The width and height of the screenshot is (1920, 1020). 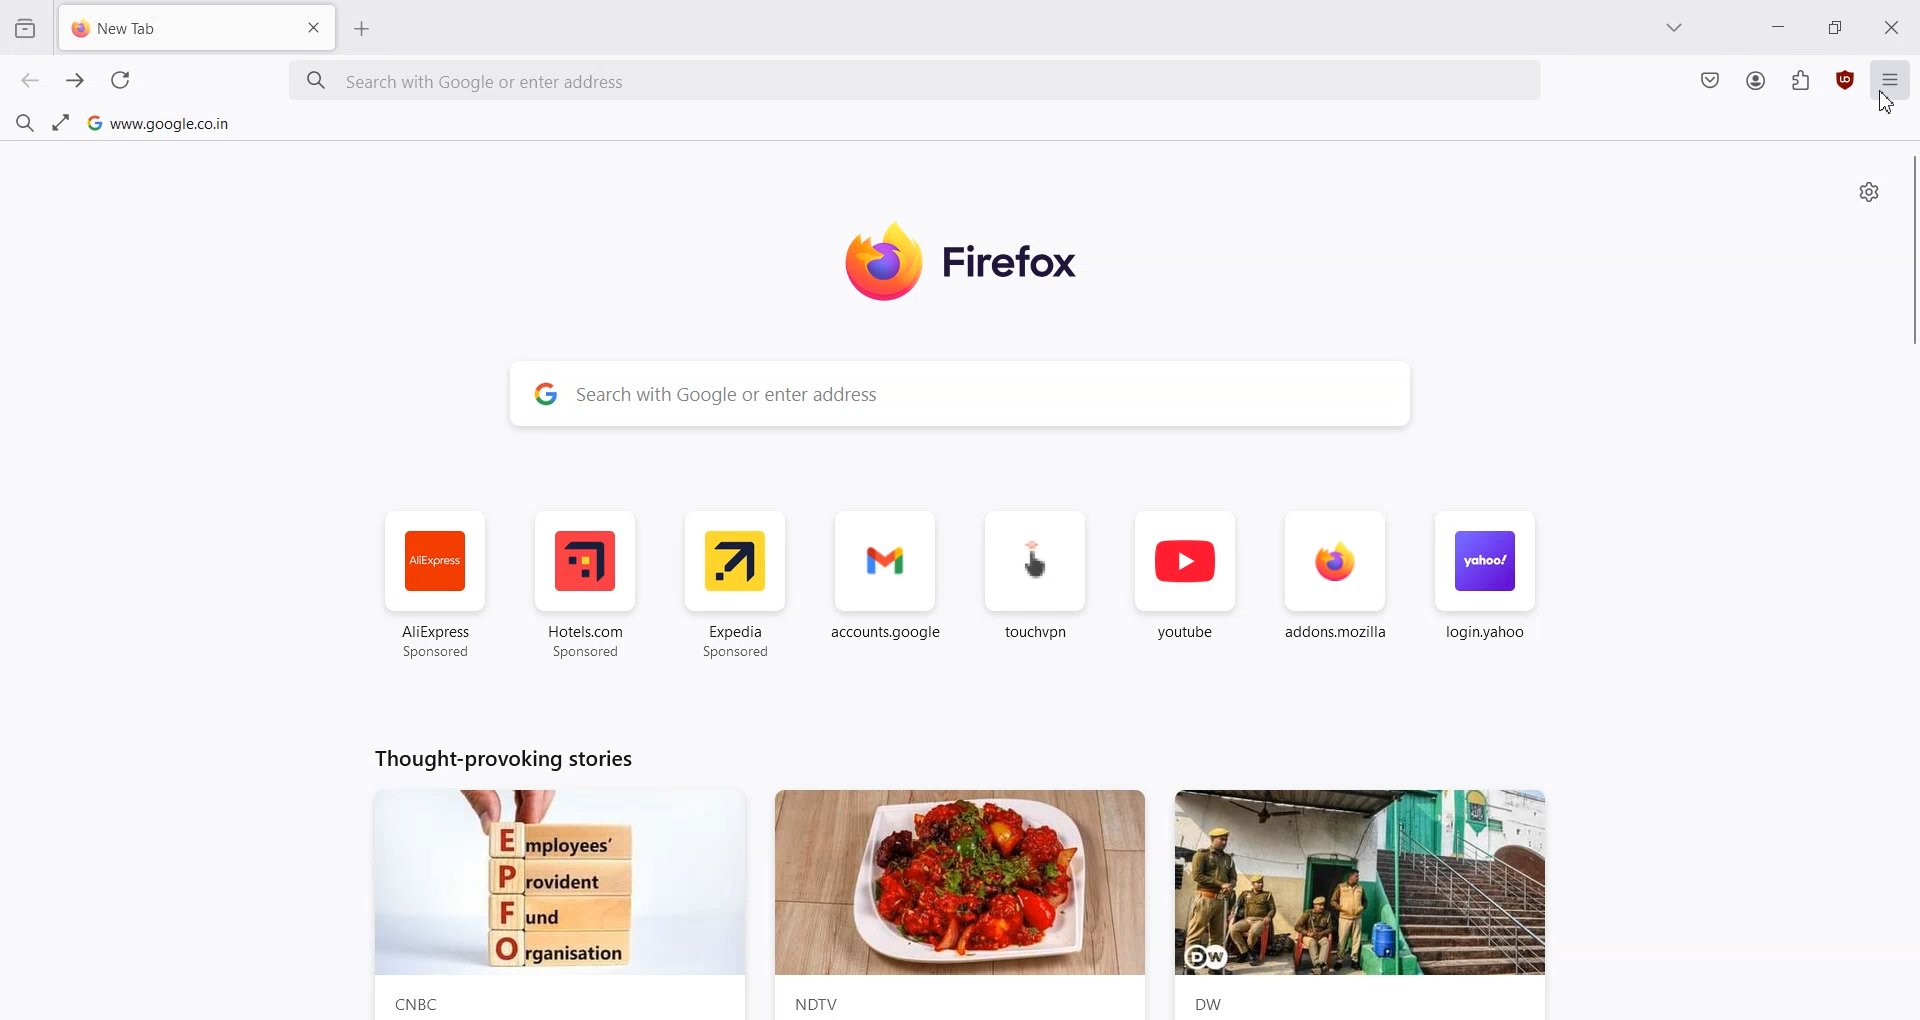 What do you see at coordinates (500, 757) in the screenshot?
I see `Text` at bounding box center [500, 757].